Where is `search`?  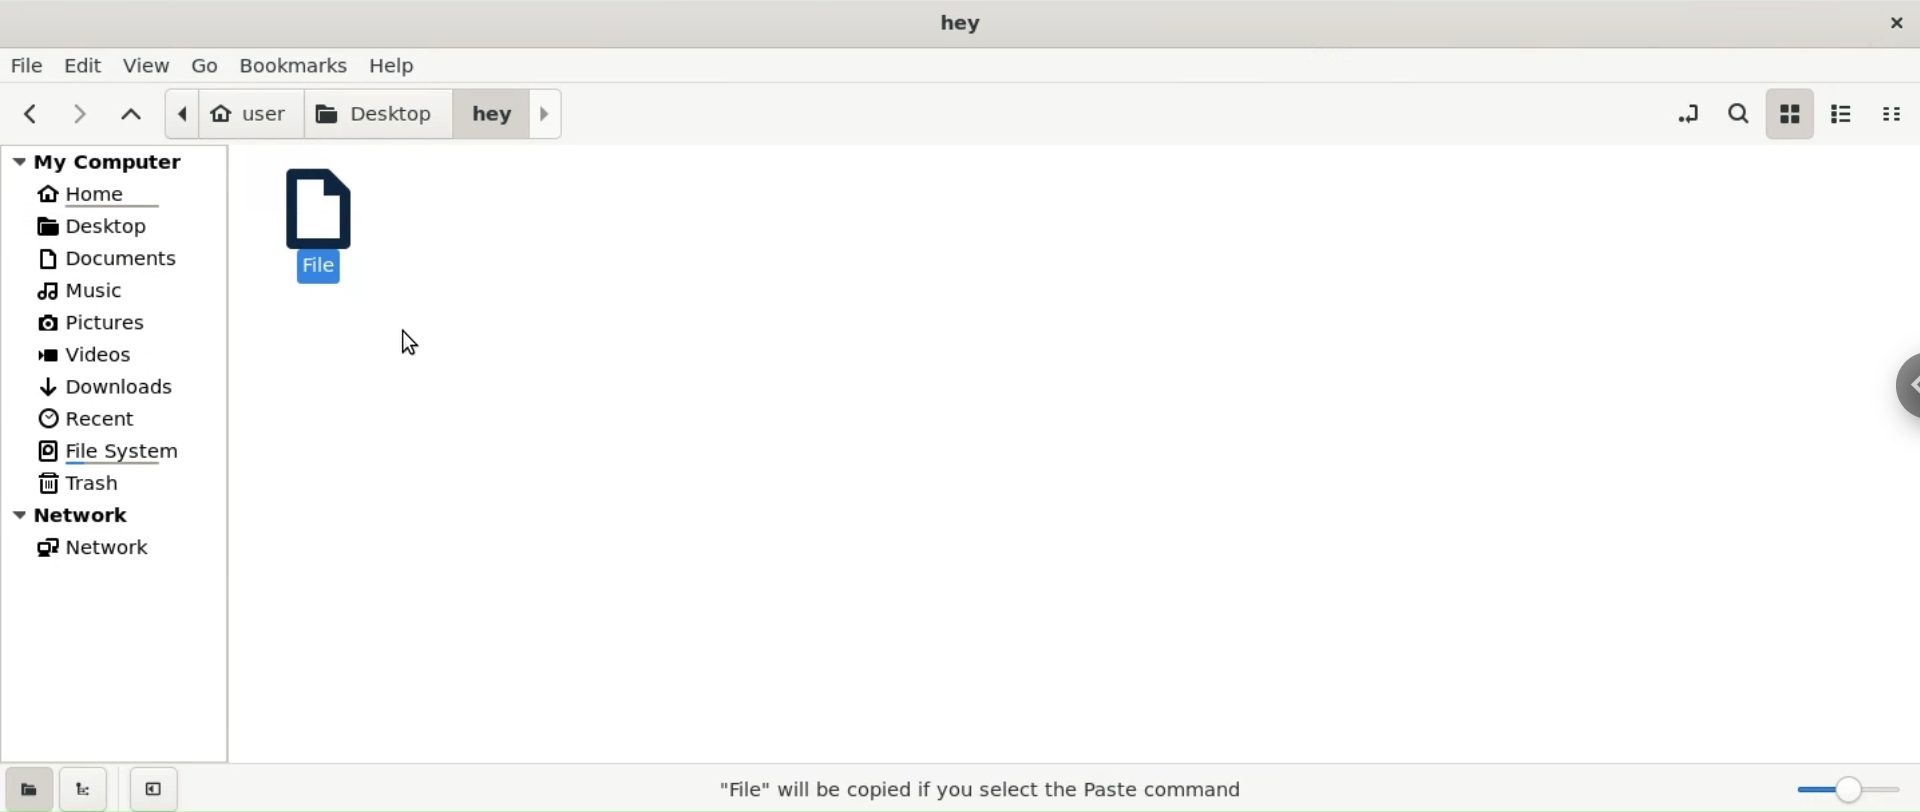 search is located at coordinates (1736, 114).